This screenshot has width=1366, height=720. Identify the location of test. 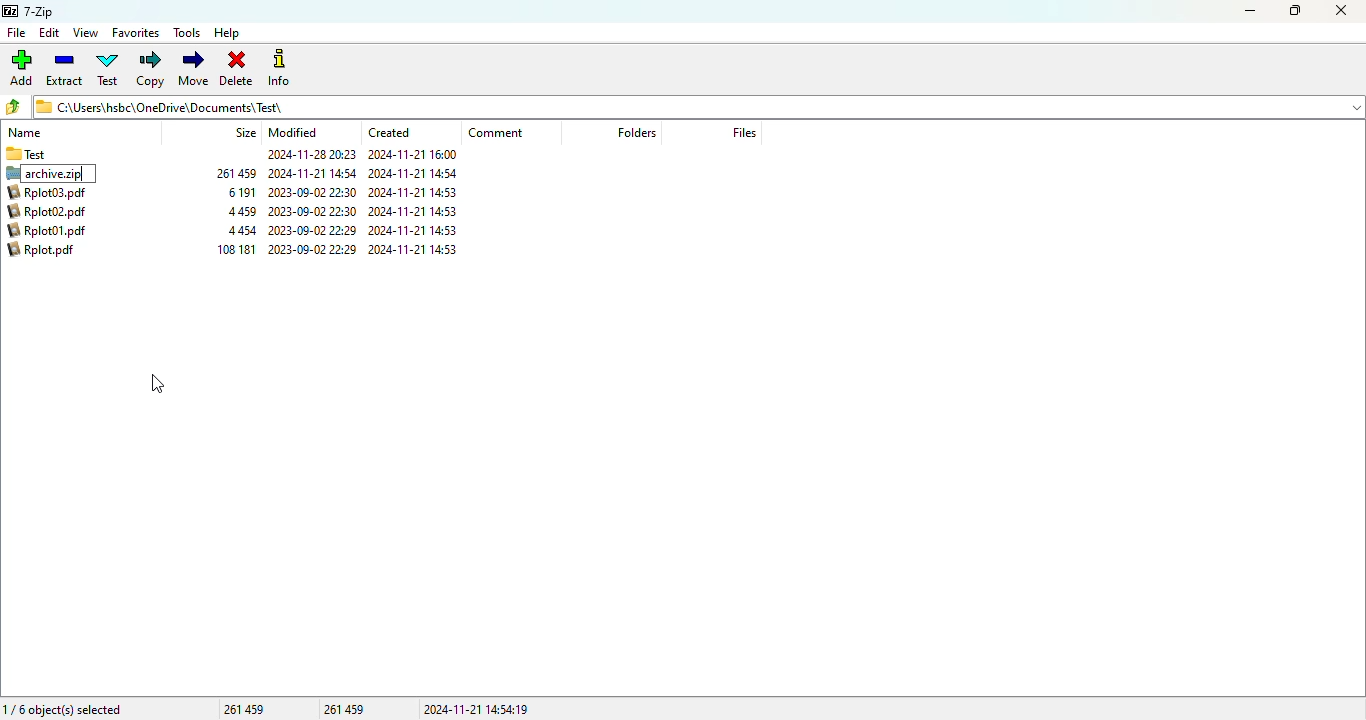
(108, 69).